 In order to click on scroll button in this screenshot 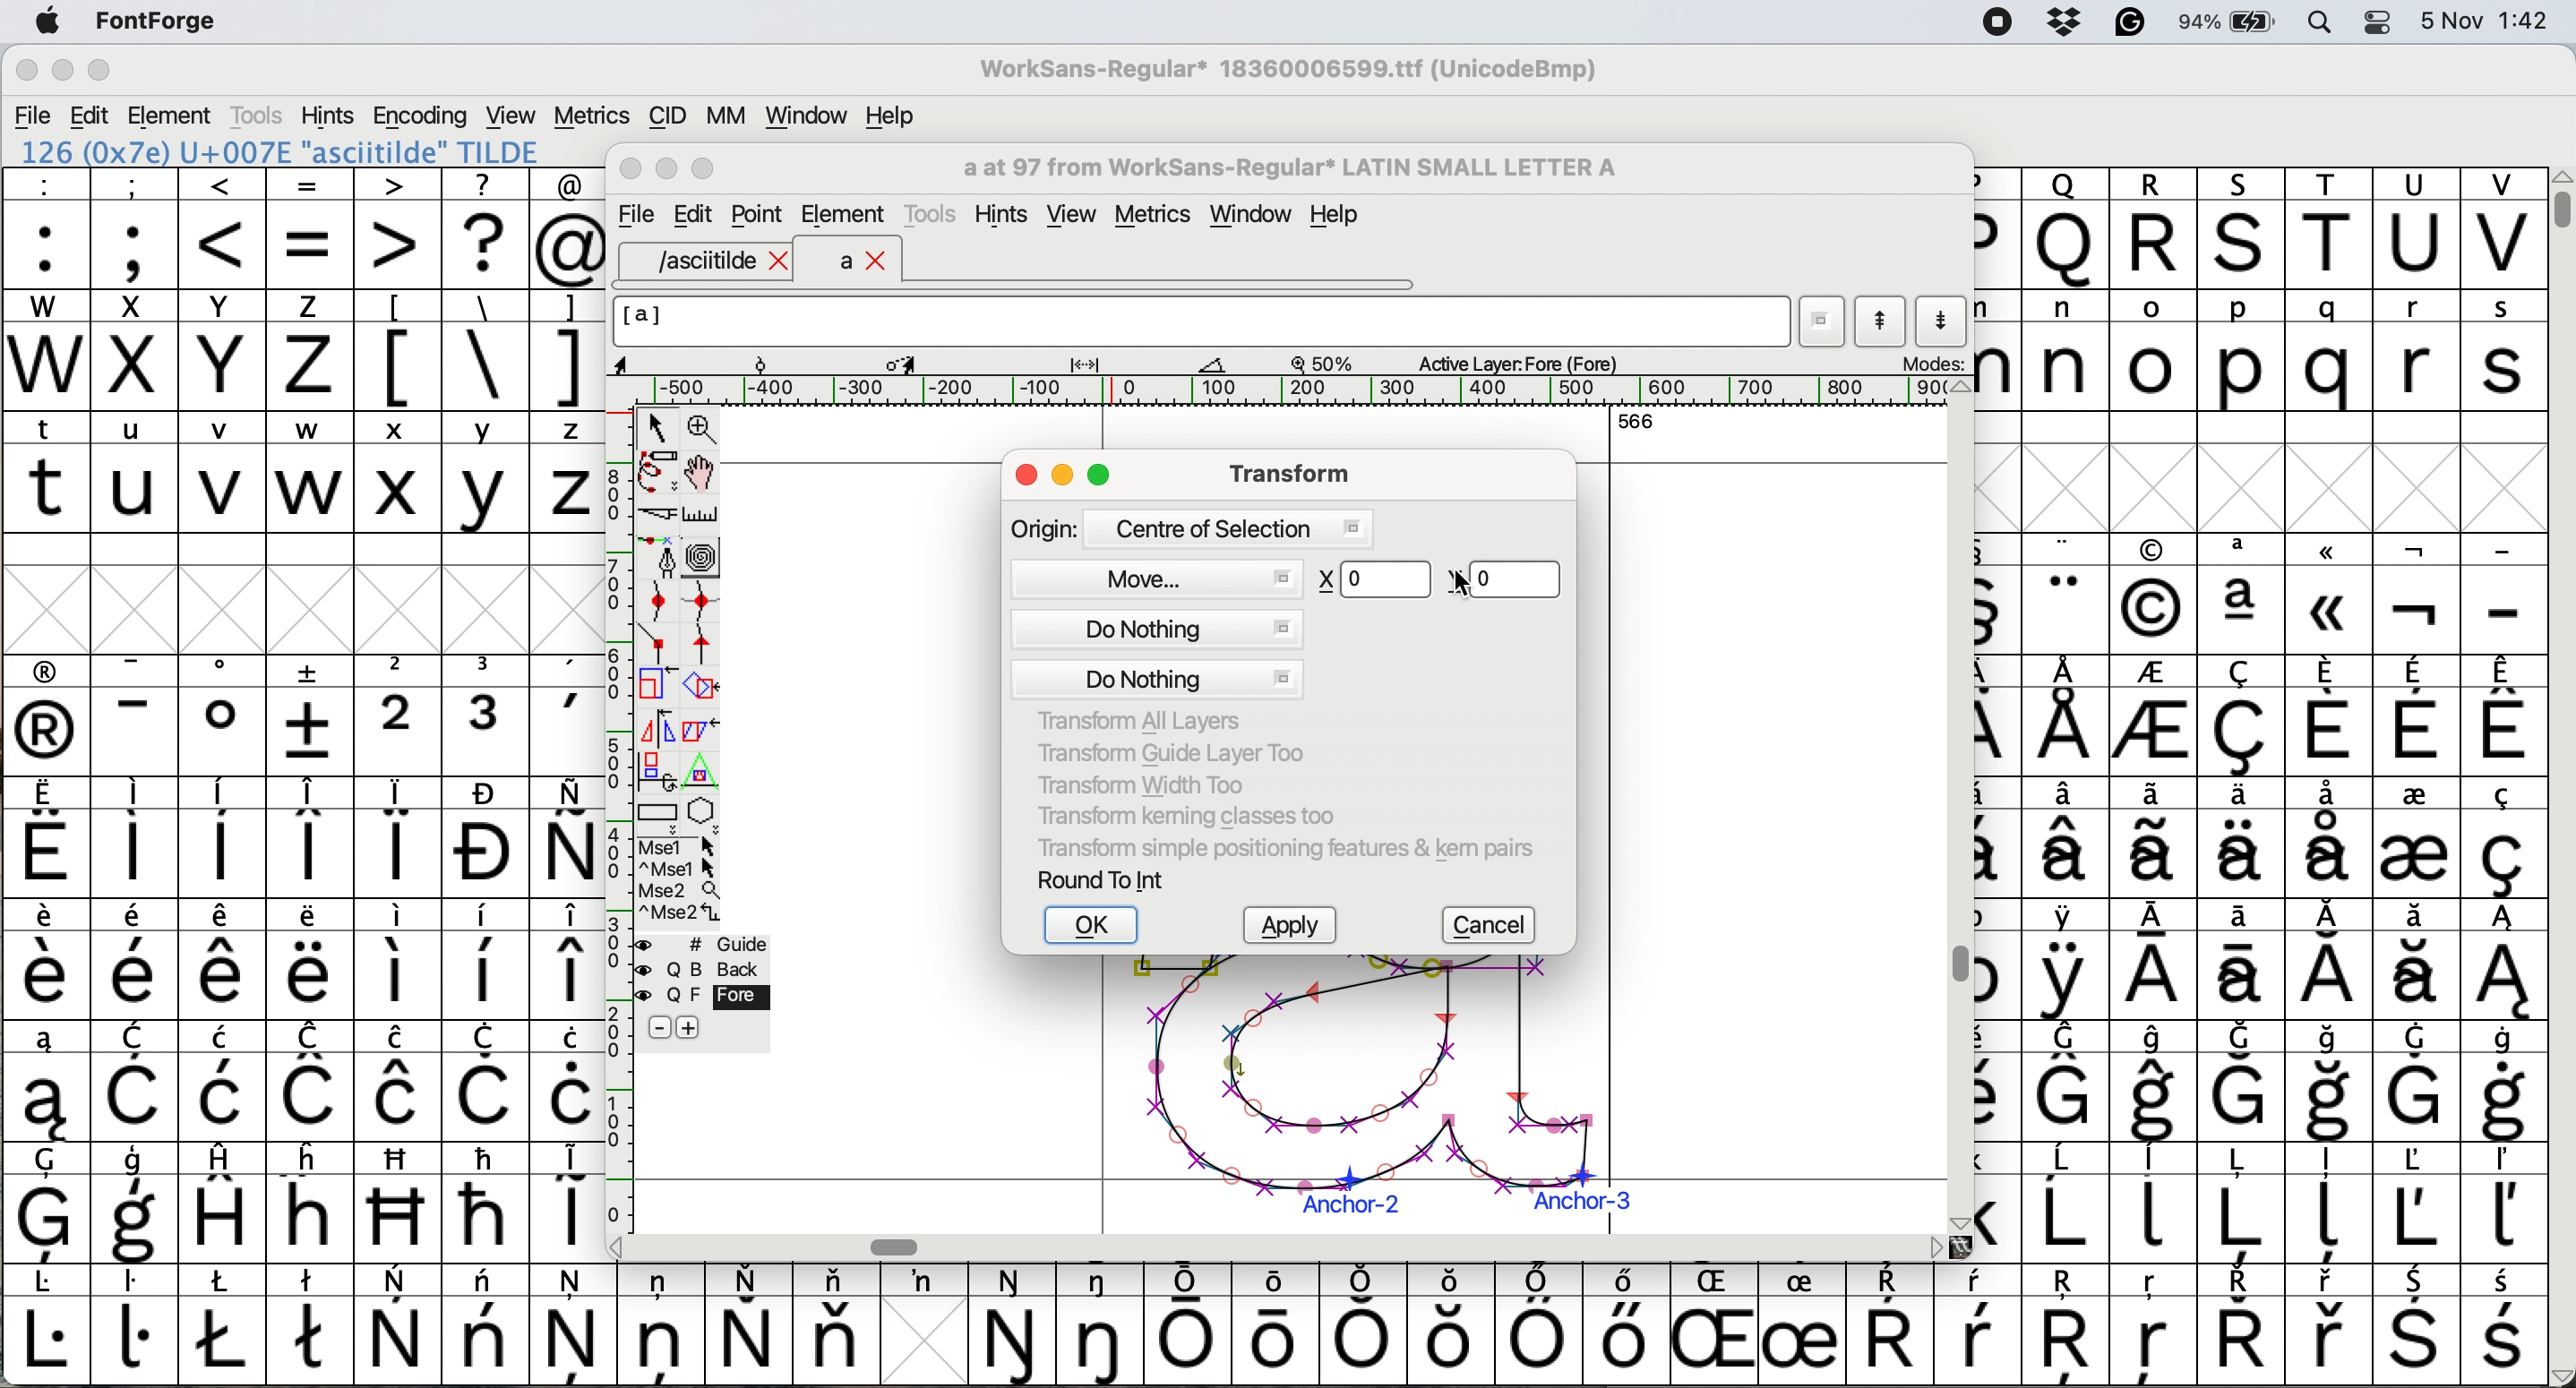, I will do `click(2559, 1374)`.